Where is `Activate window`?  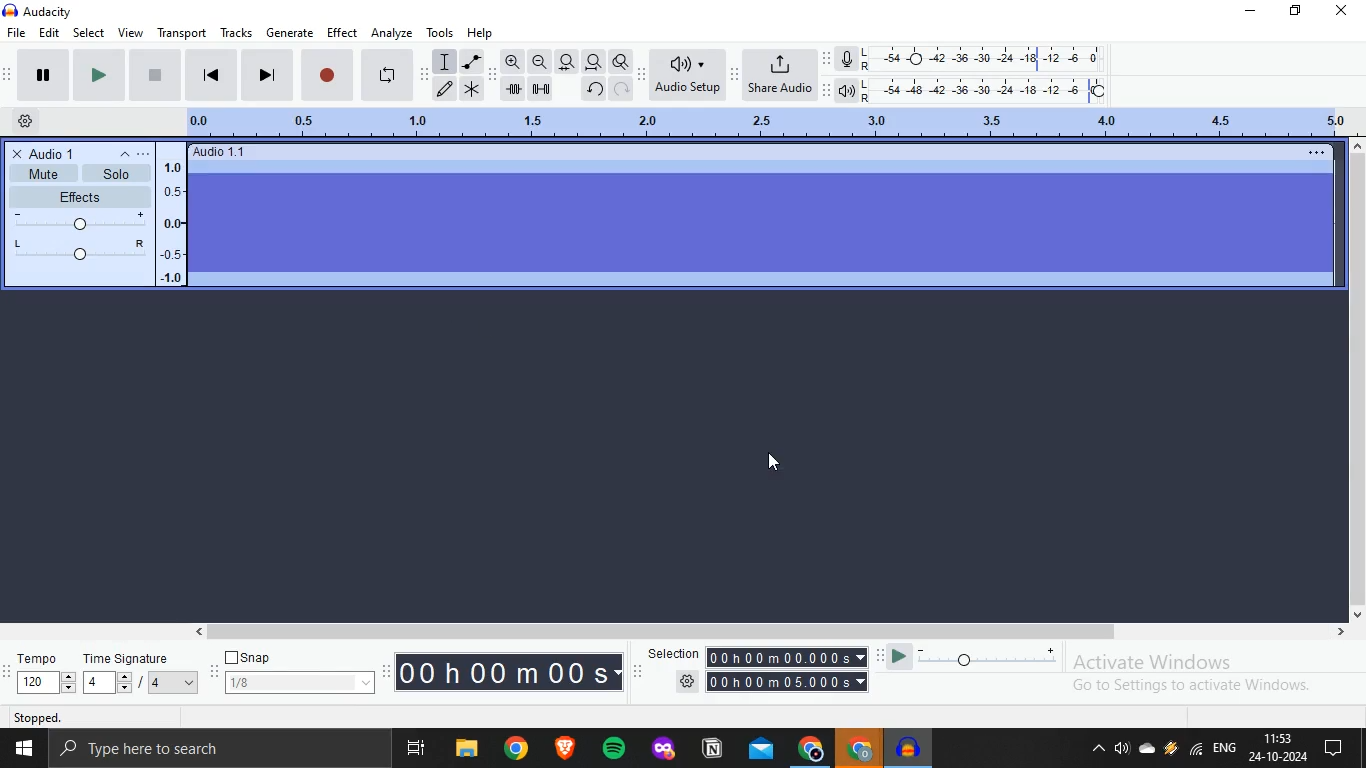
Activate window is located at coordinates (1212, 675).